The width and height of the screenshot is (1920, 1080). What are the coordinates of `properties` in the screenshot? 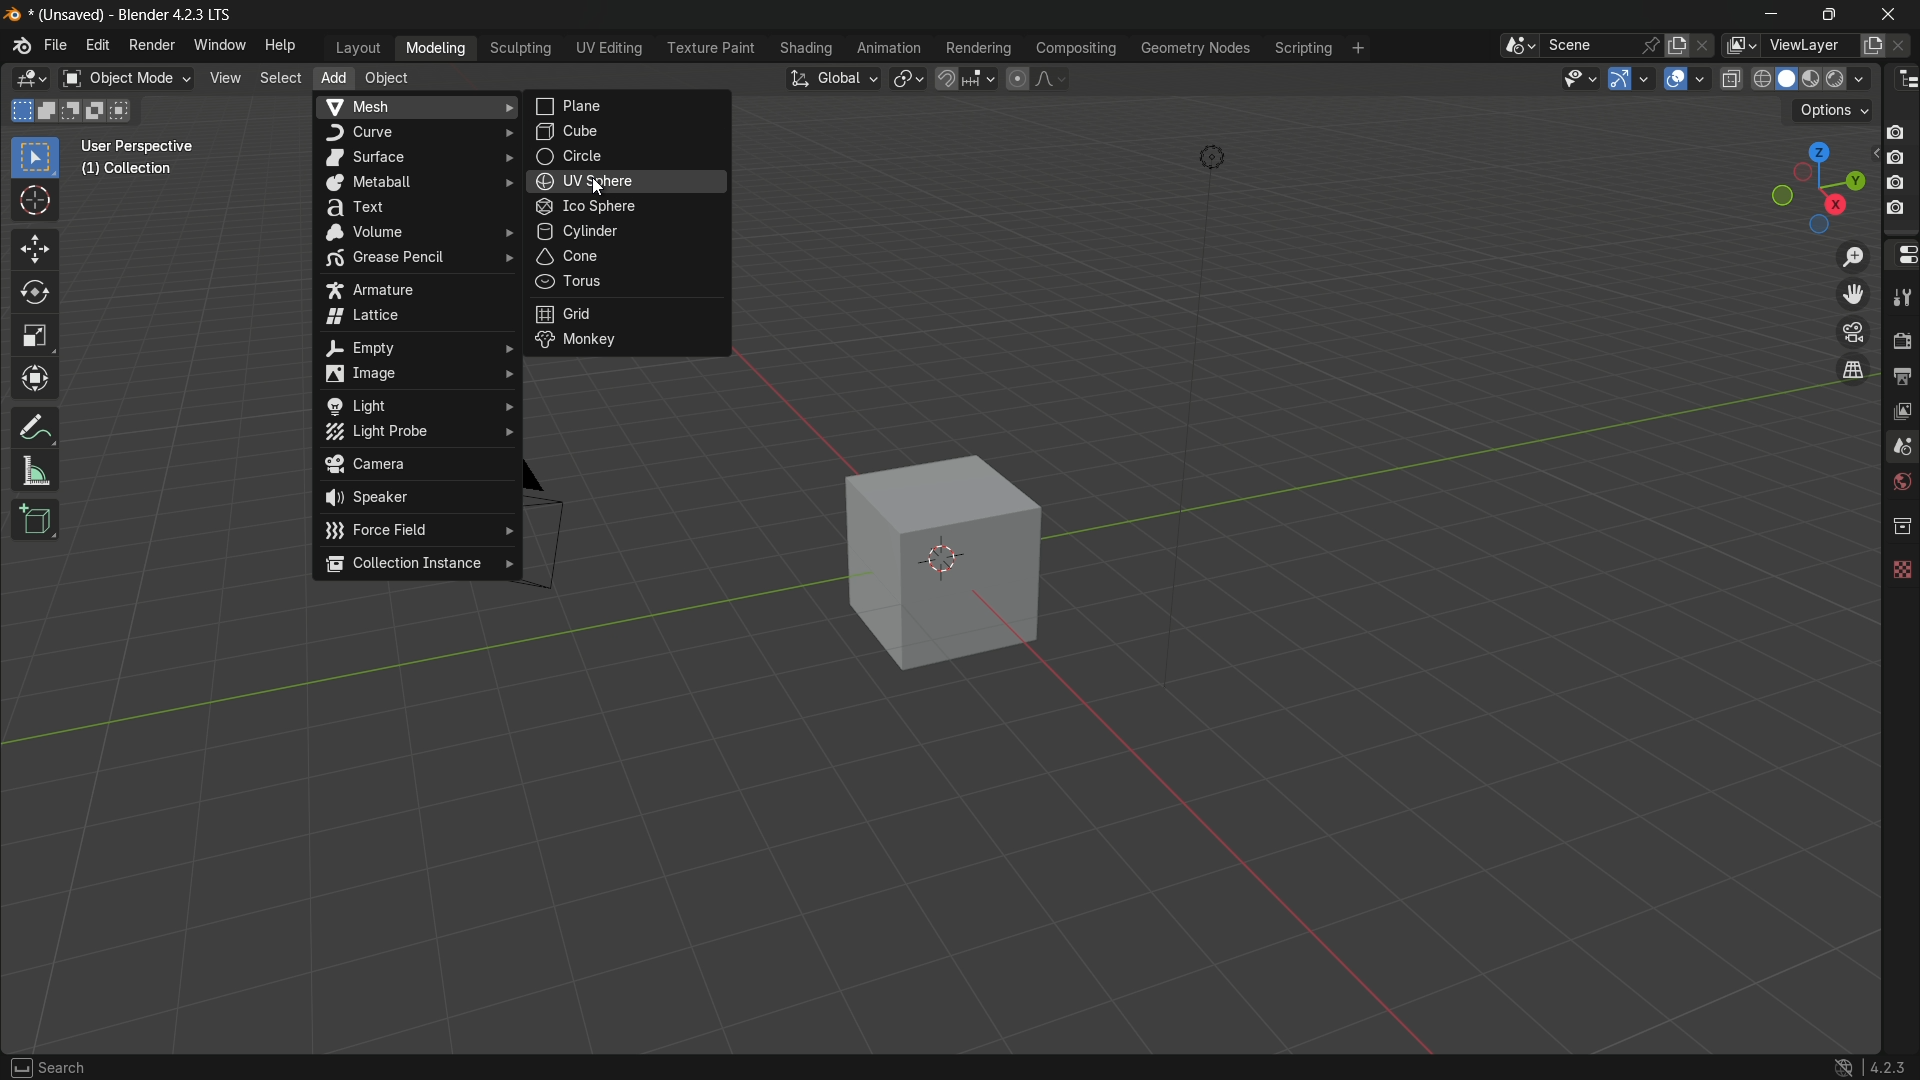 It's located at (1901, 253).